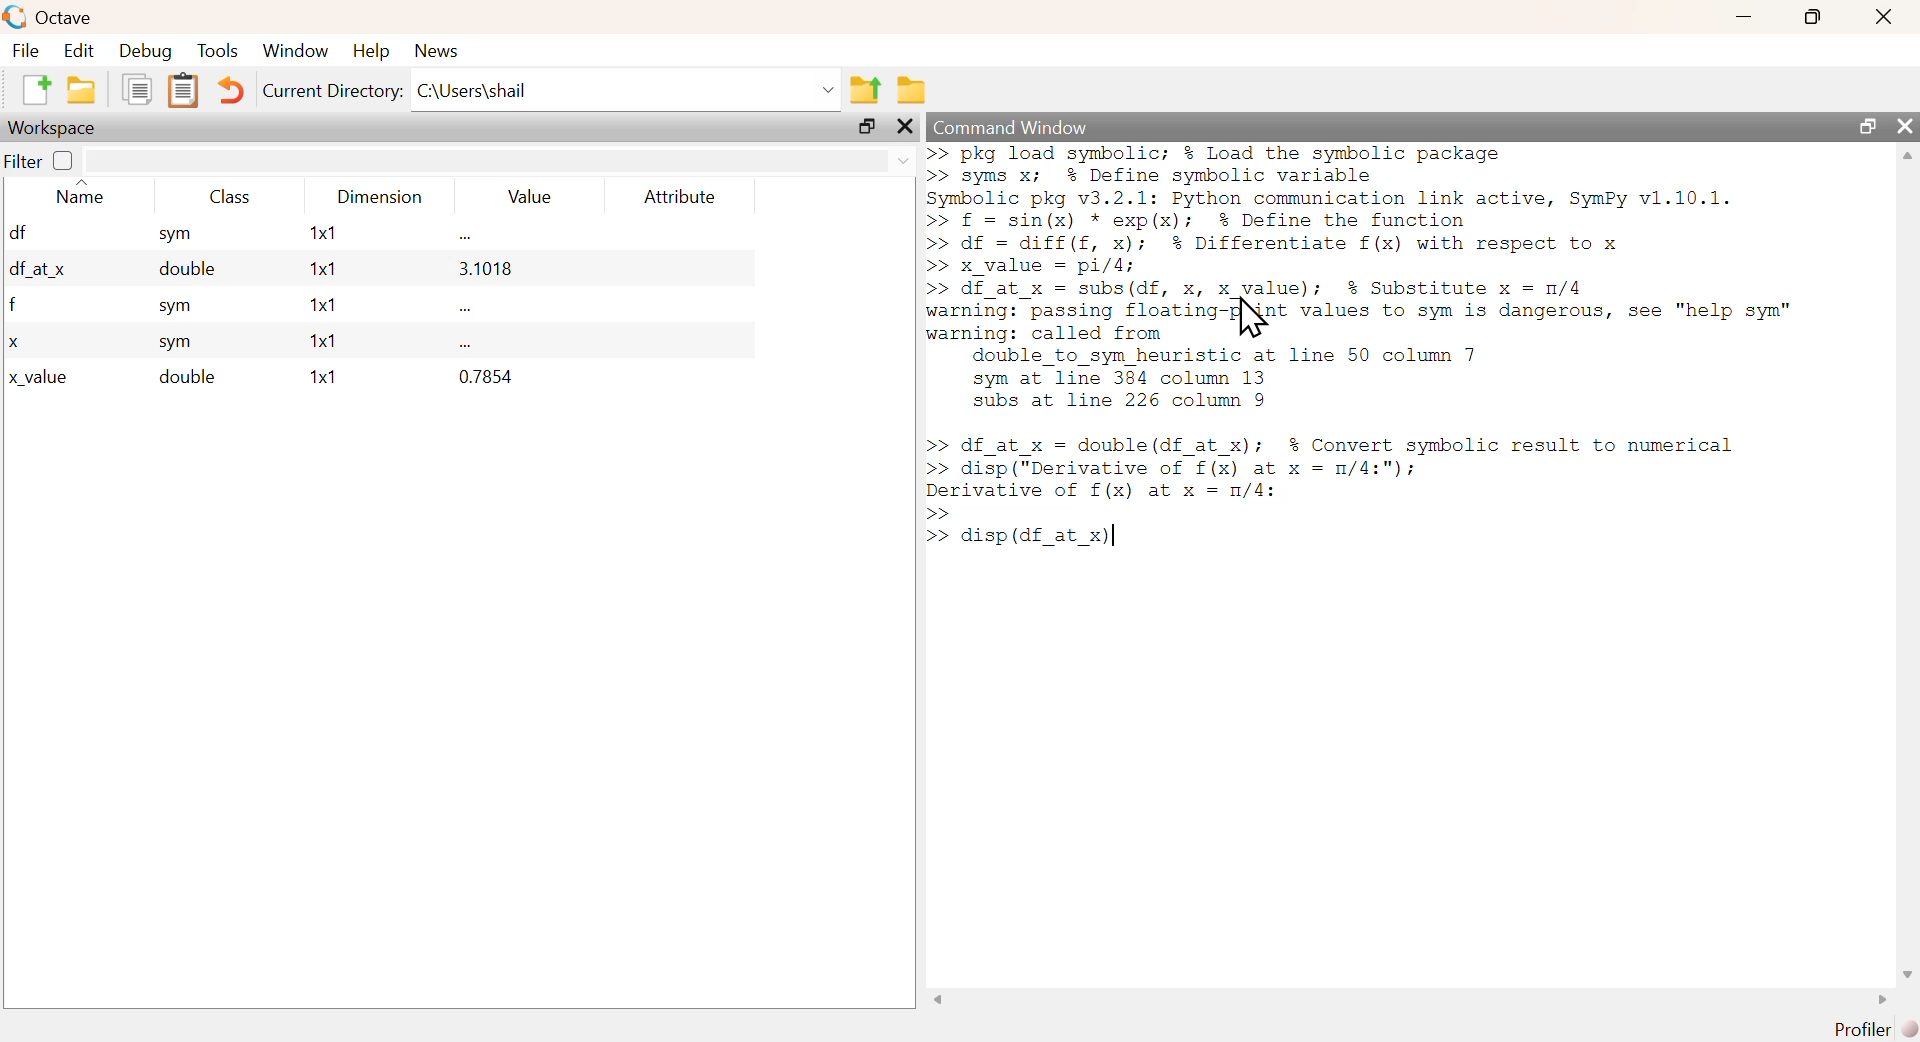 The height and width of the screenshot is (1042, 1920). Describe the element at coordinates (231, 90) in the screenshot. I see `Undo` at that location.